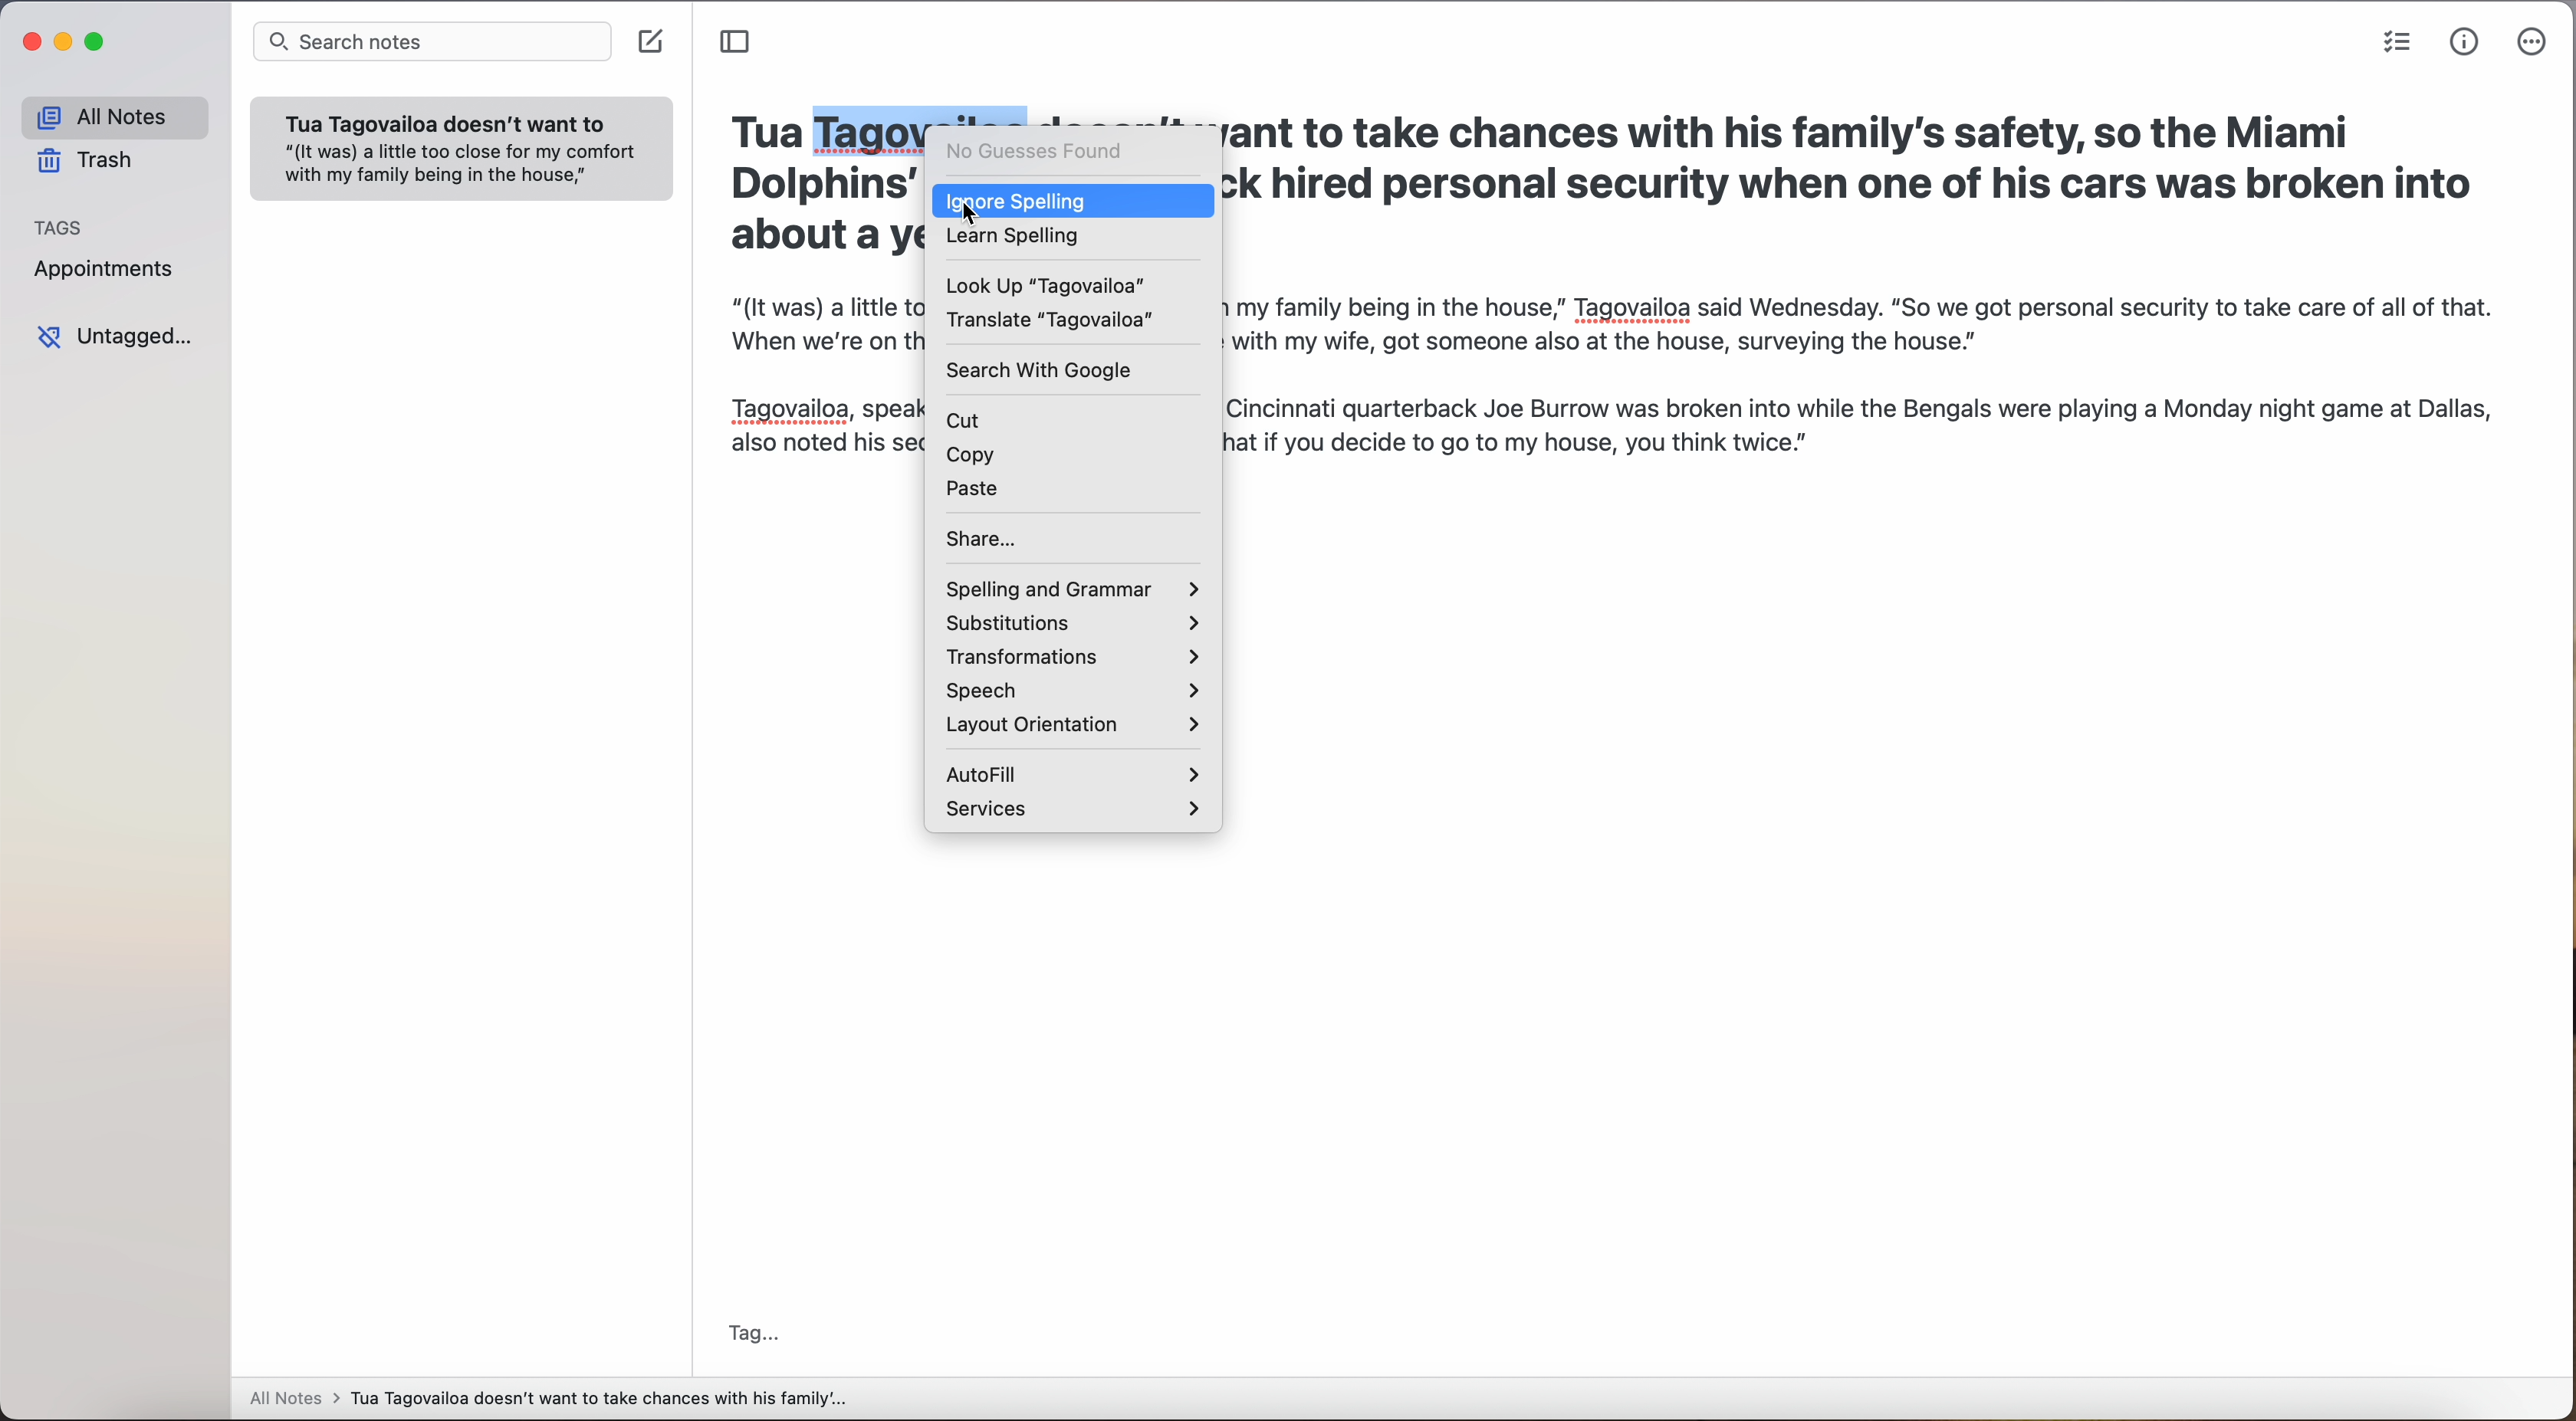 This screenshot has width=2576, height=1421. What do you see at coordinates (121, 339) in the screenshot?
I see `untagged` at bounding box center [121, 339].